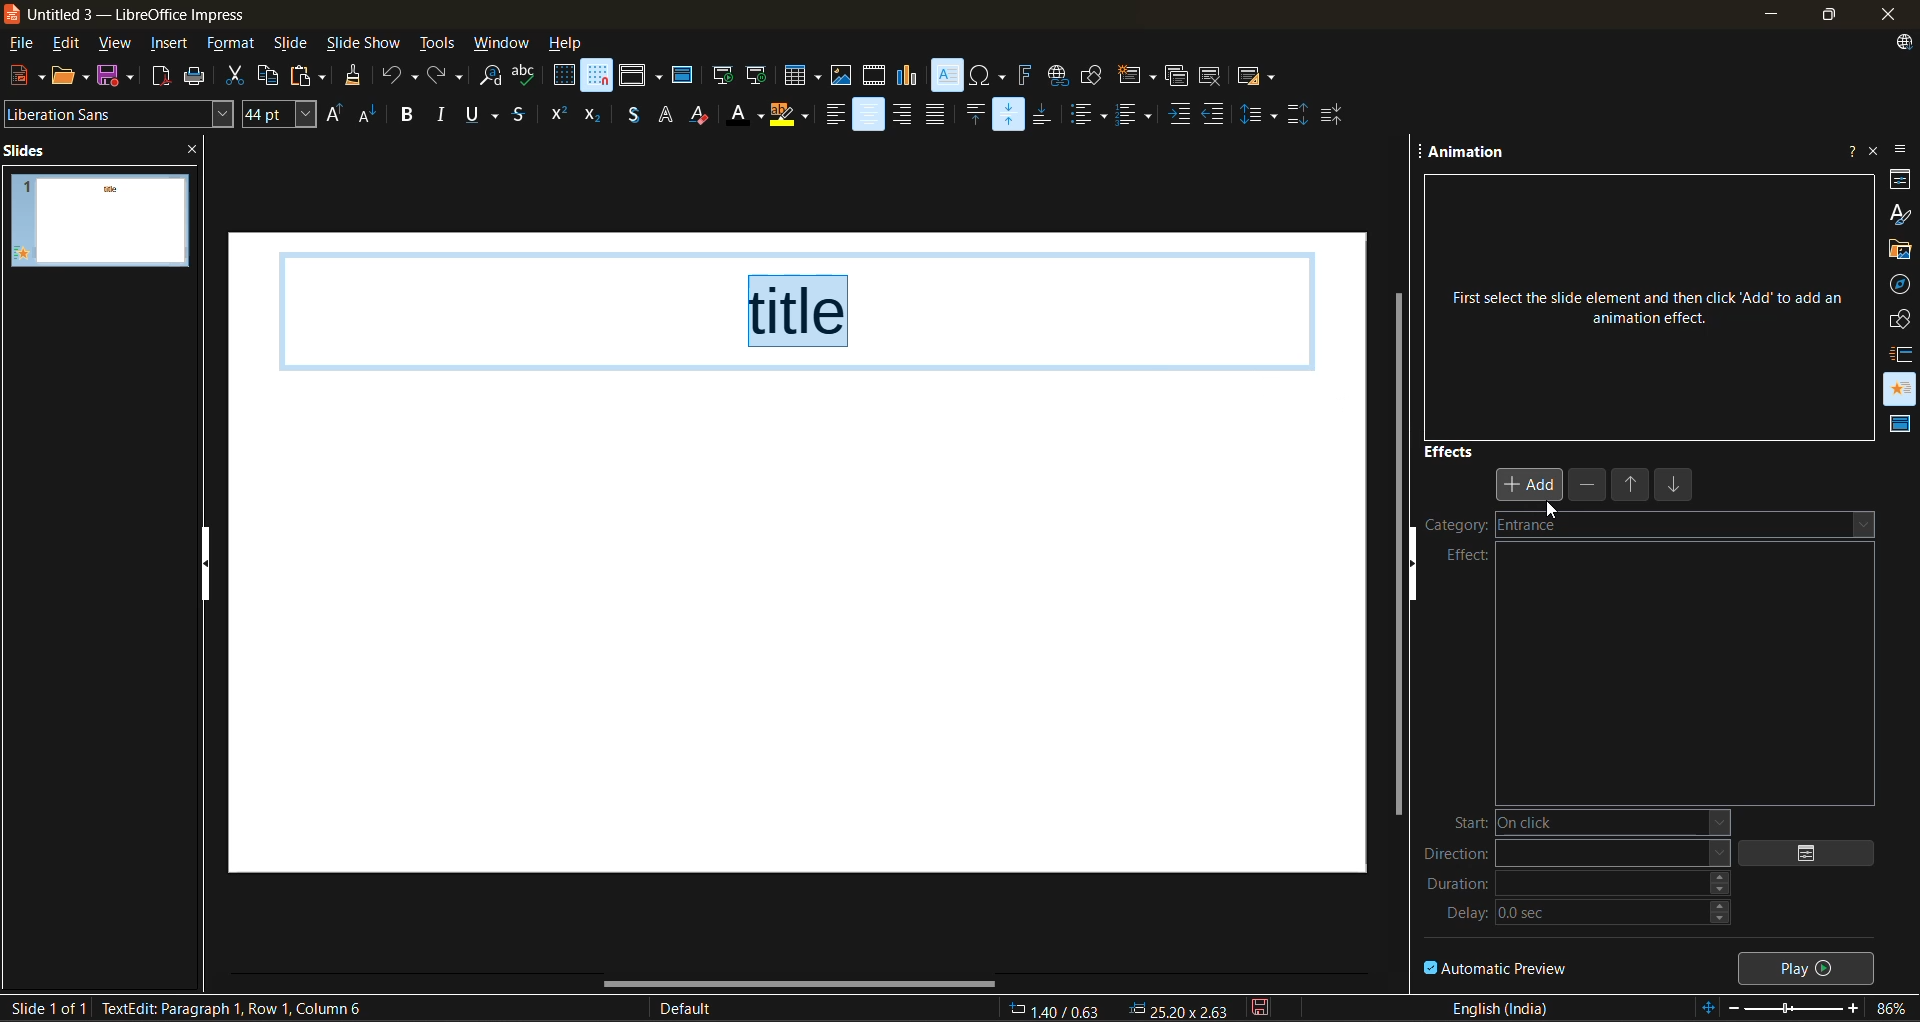 This screenshot has width=1920, height=1022. I want to click on display grid, so click(564, 75).